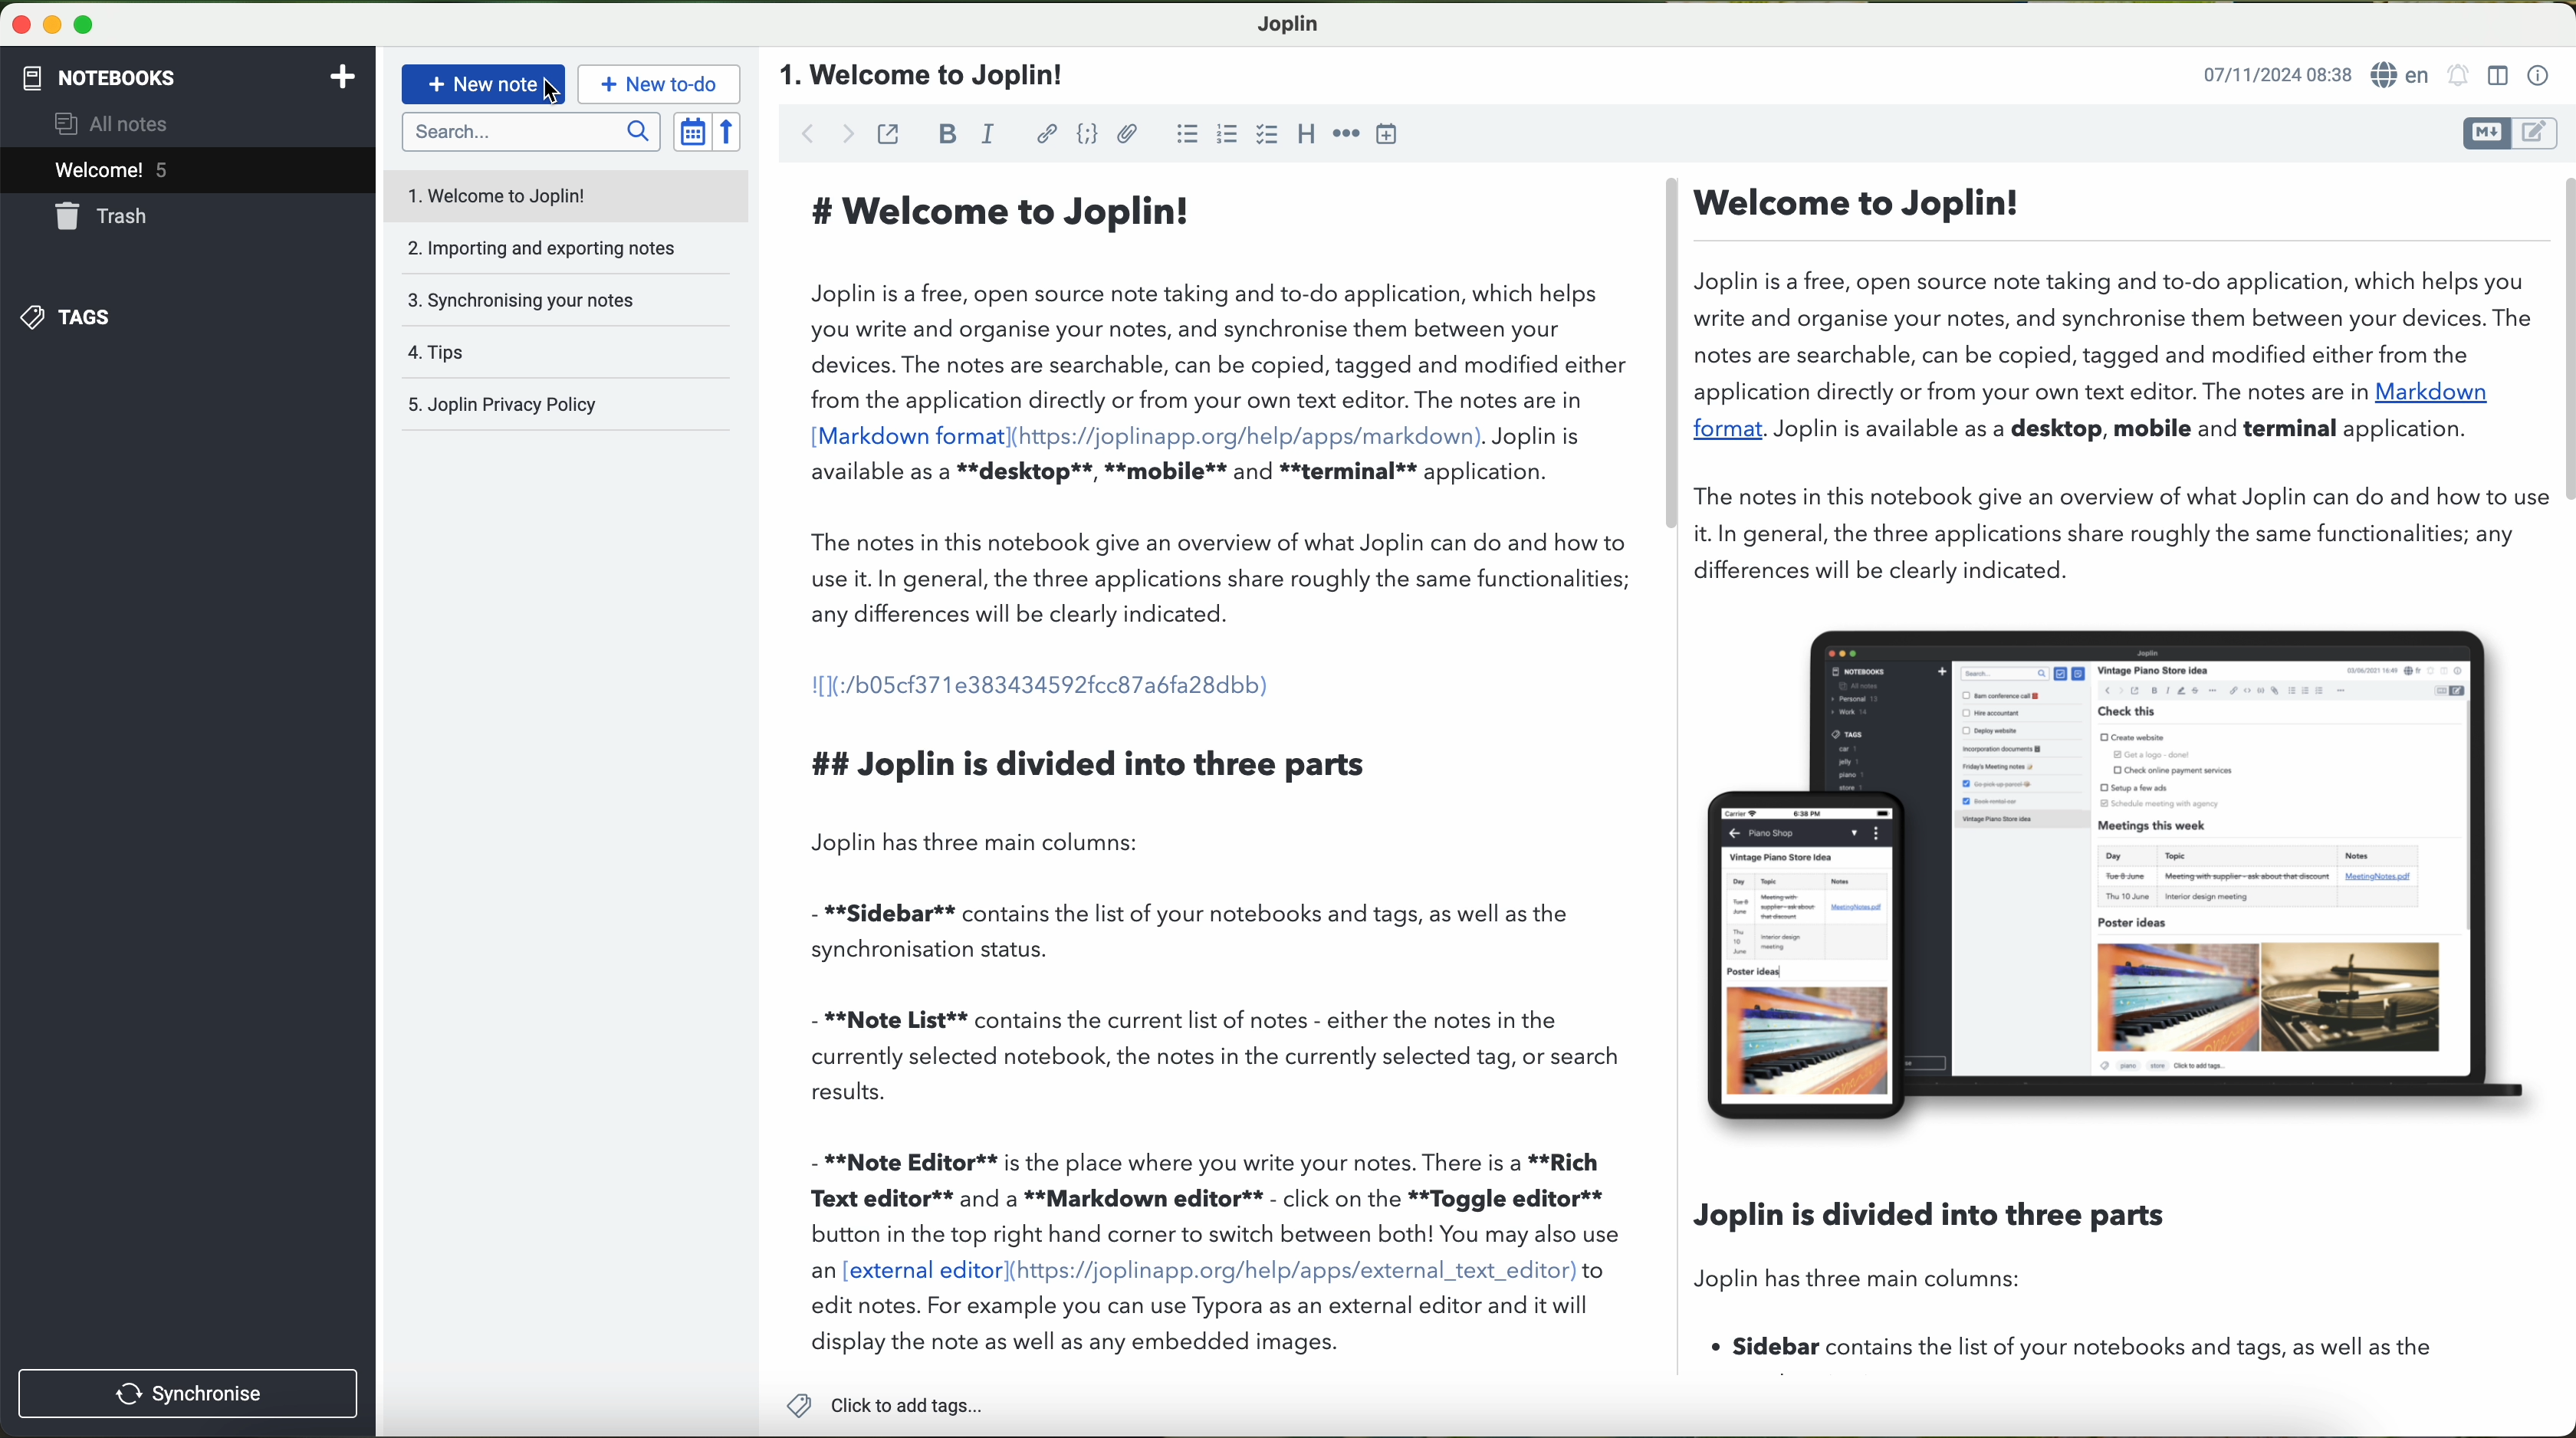 The image size is (2576, 1438). I want to click on italic, so click(988, 132).